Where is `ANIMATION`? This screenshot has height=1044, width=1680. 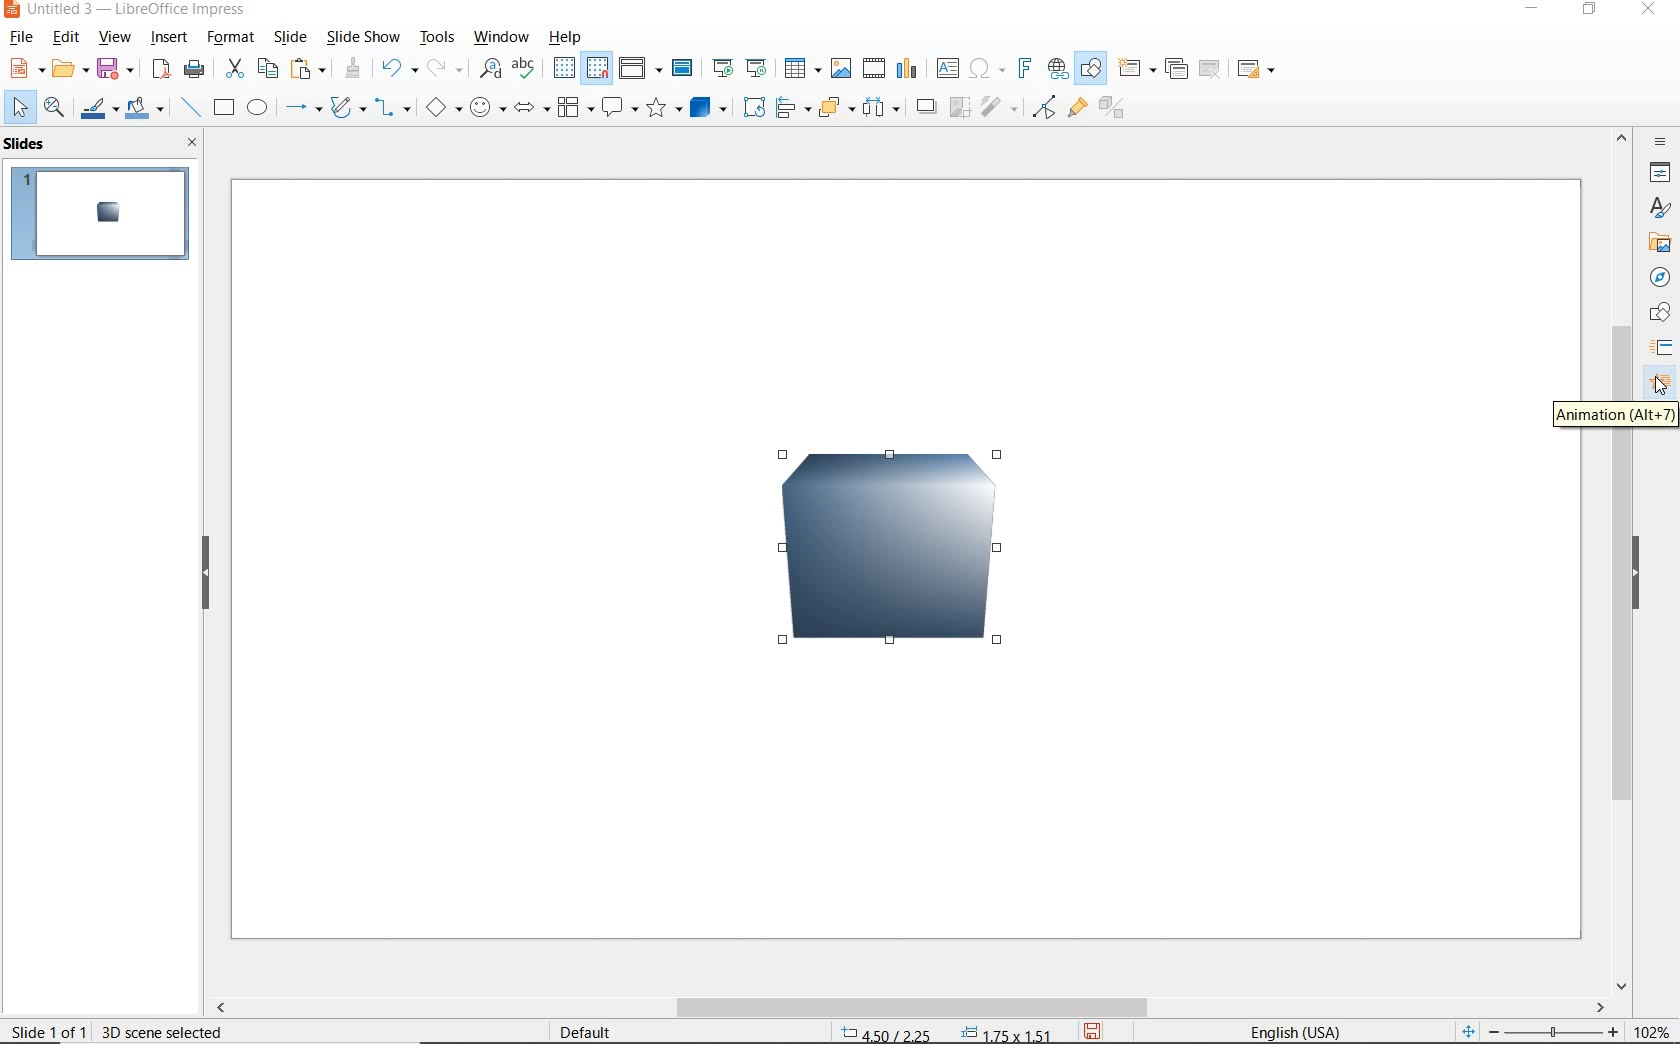 ANIMATION is located at coordinates (1614, 415).